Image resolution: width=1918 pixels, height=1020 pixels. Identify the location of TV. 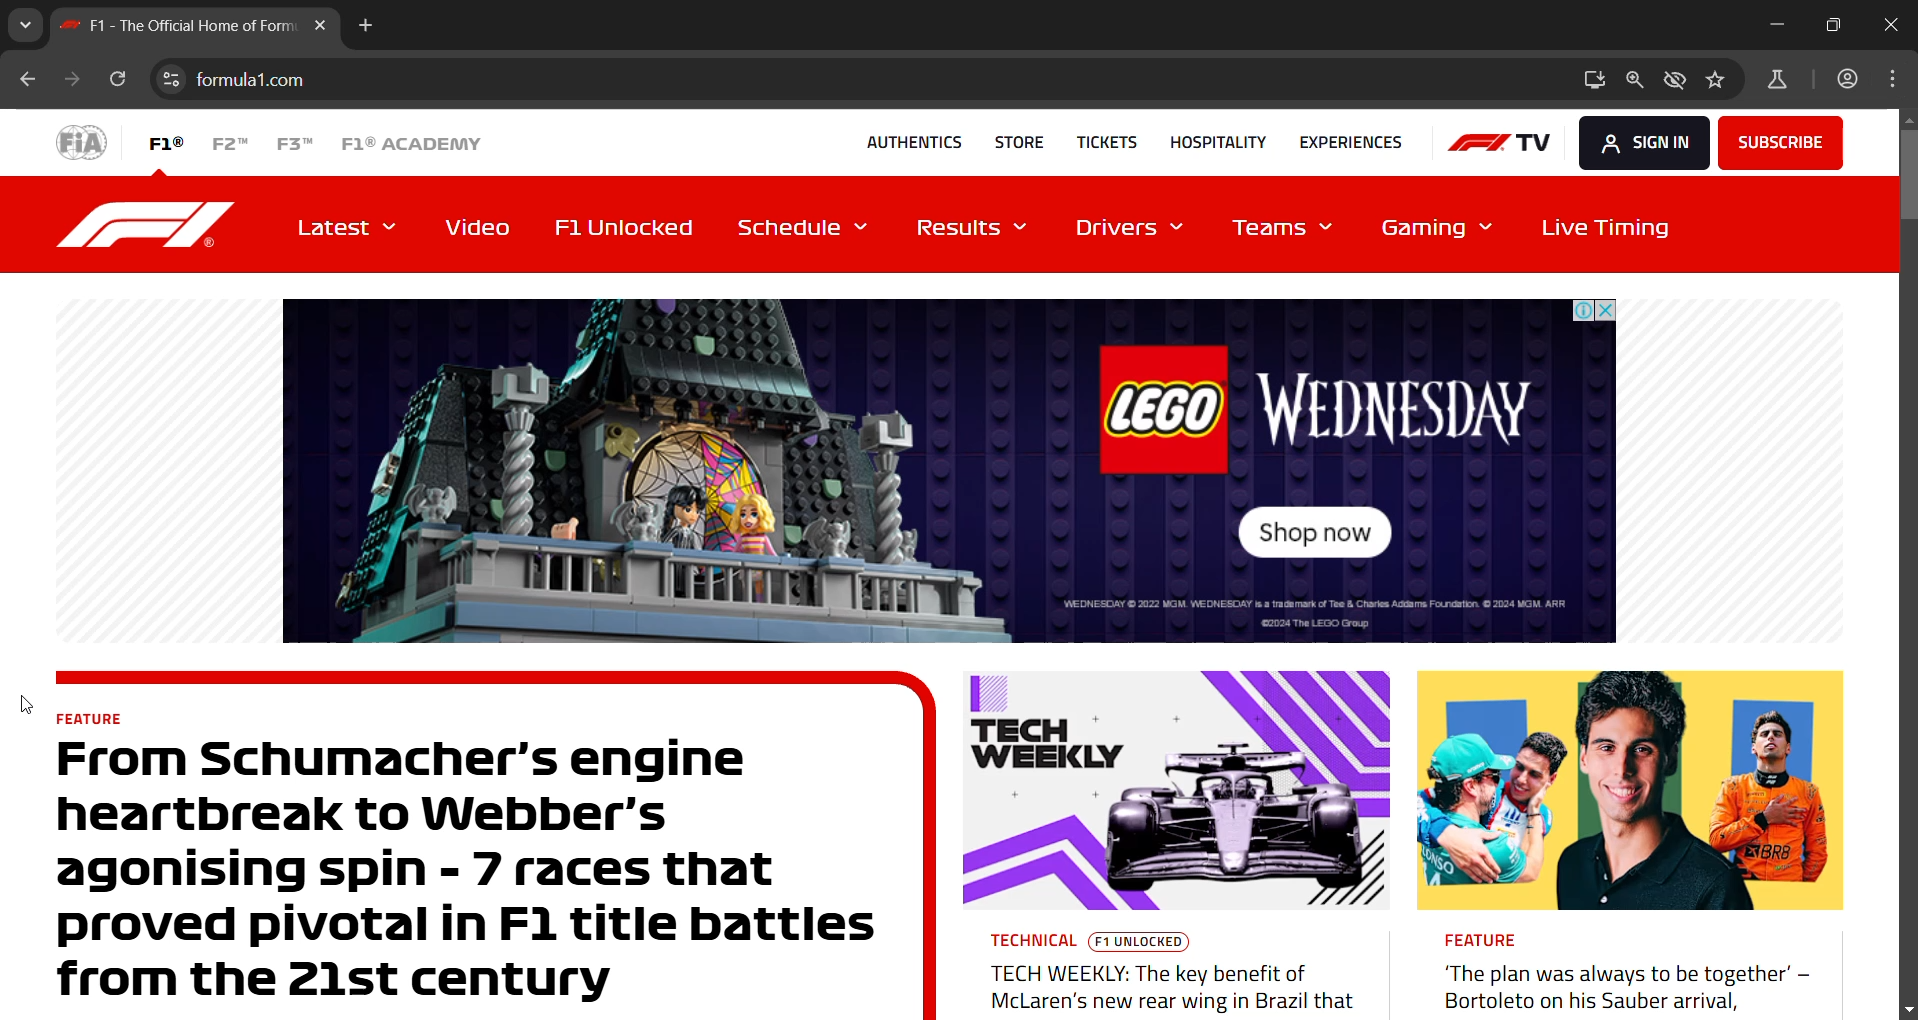
(1498, 141).